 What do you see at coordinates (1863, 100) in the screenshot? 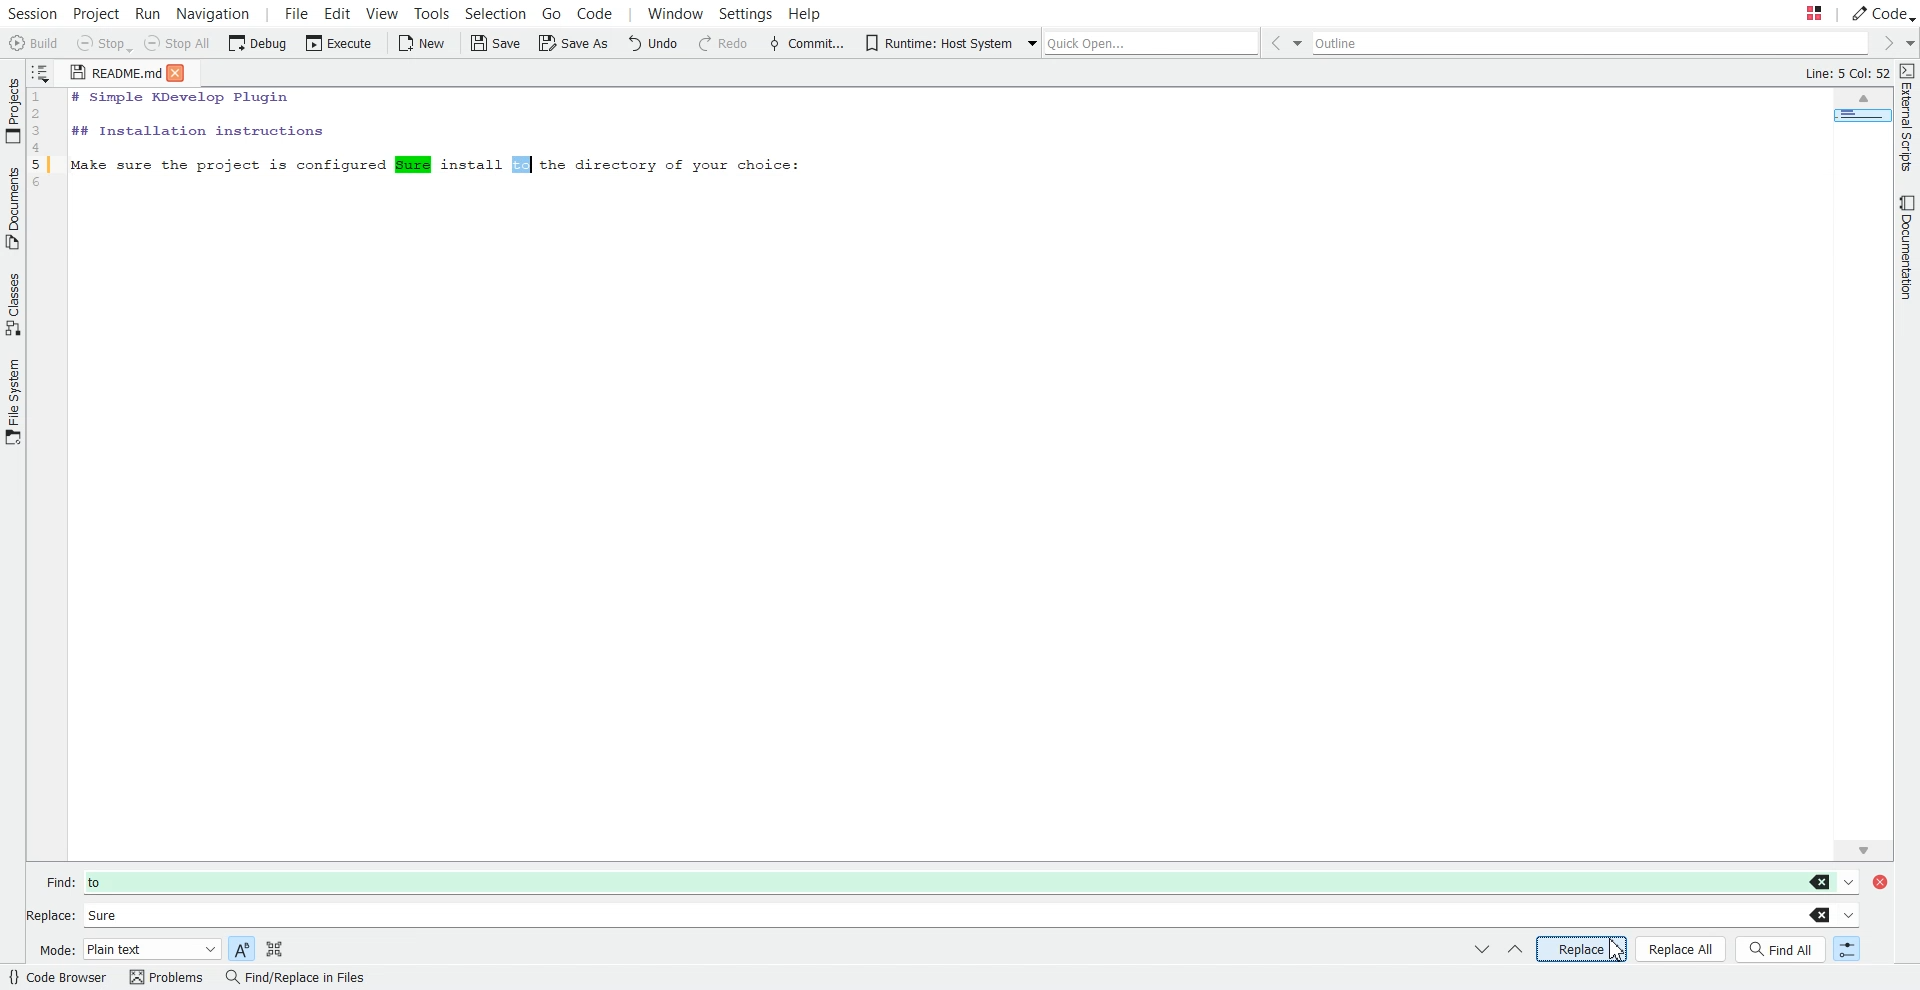
I see `Scroll up arrow` at bounding box center [1863, 100].